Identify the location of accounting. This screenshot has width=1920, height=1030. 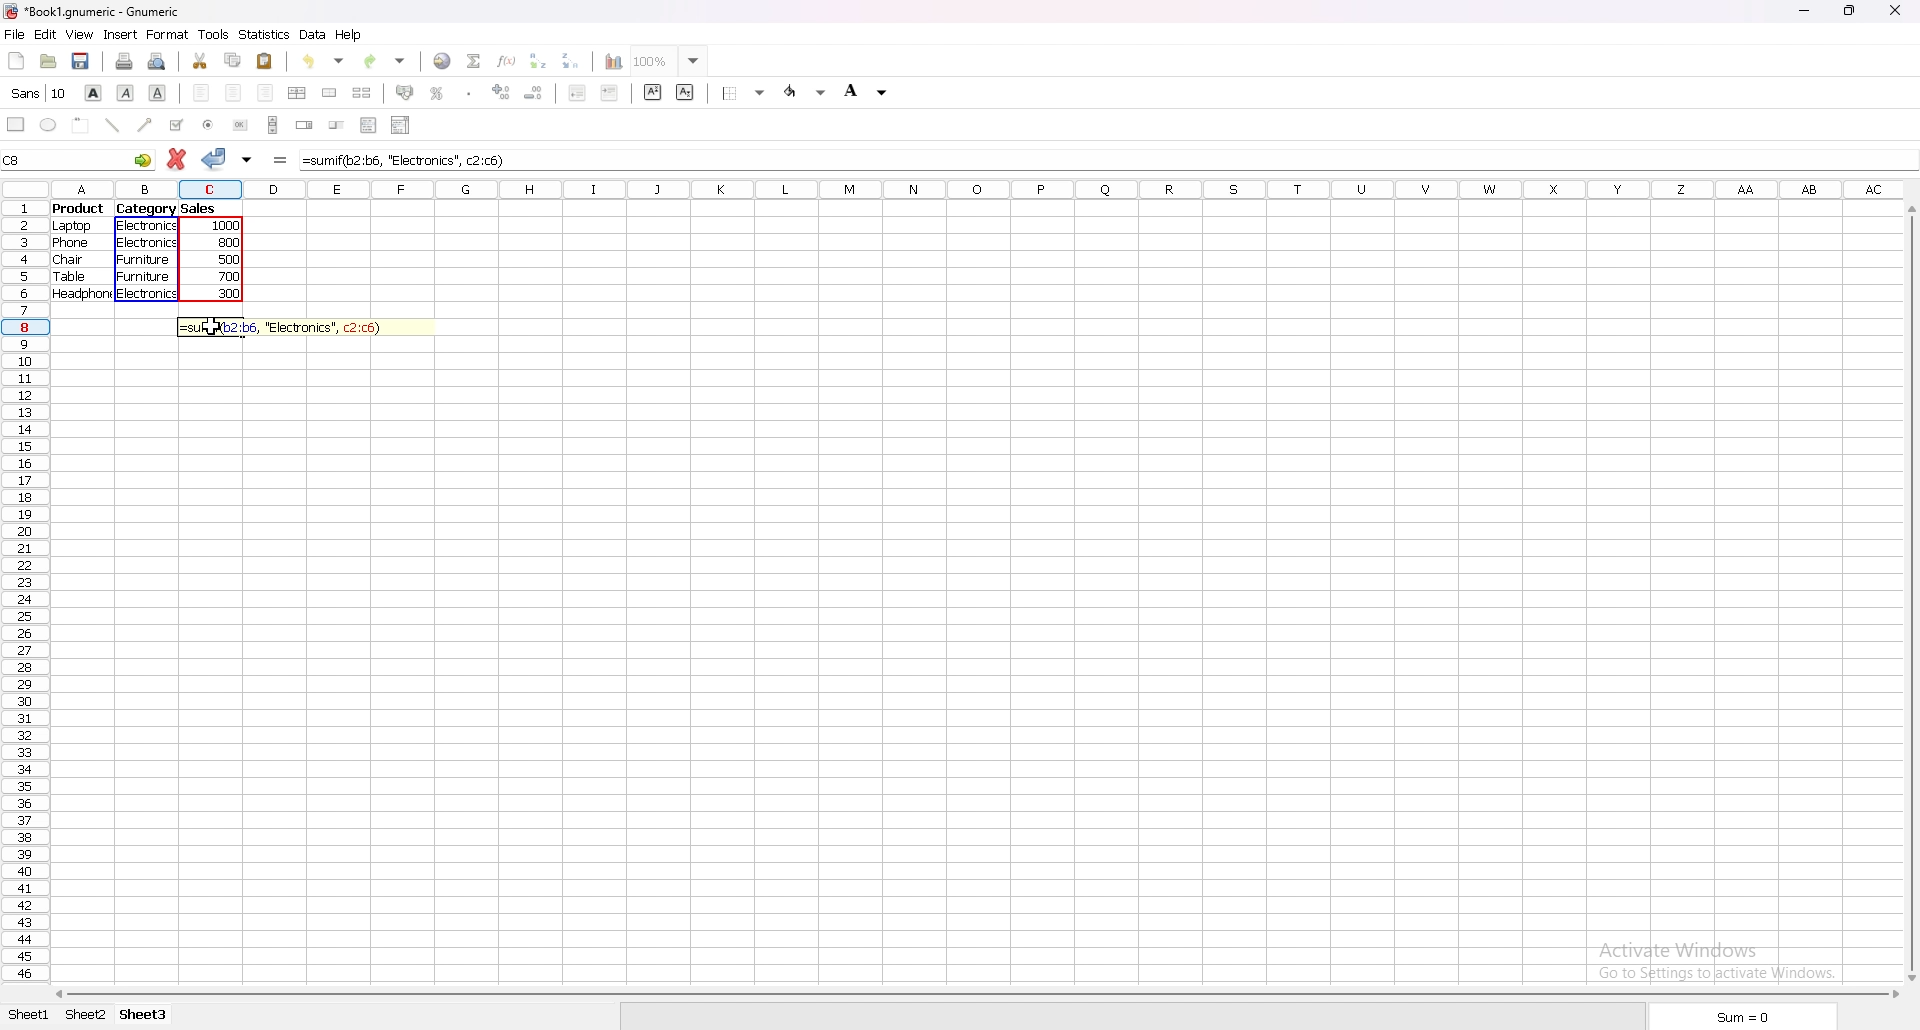
(406, 92).